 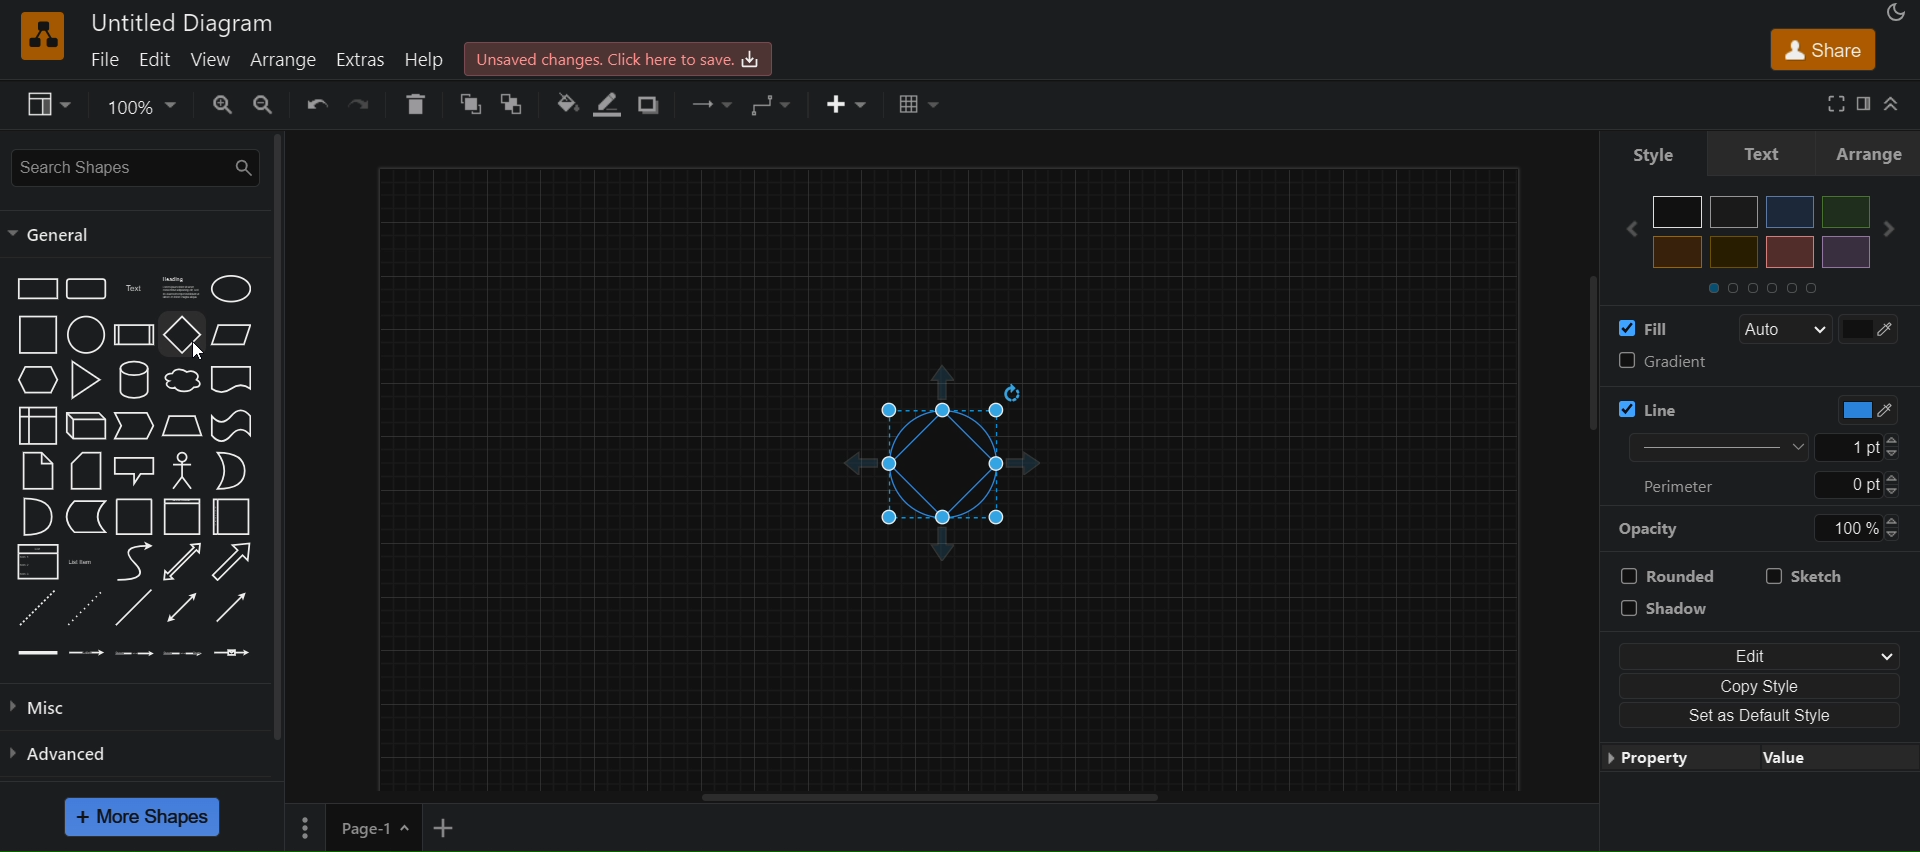 What do you see at coordinates (182, 337) in the screenshot?
I see `diamond` at bounding box center [182, 337].